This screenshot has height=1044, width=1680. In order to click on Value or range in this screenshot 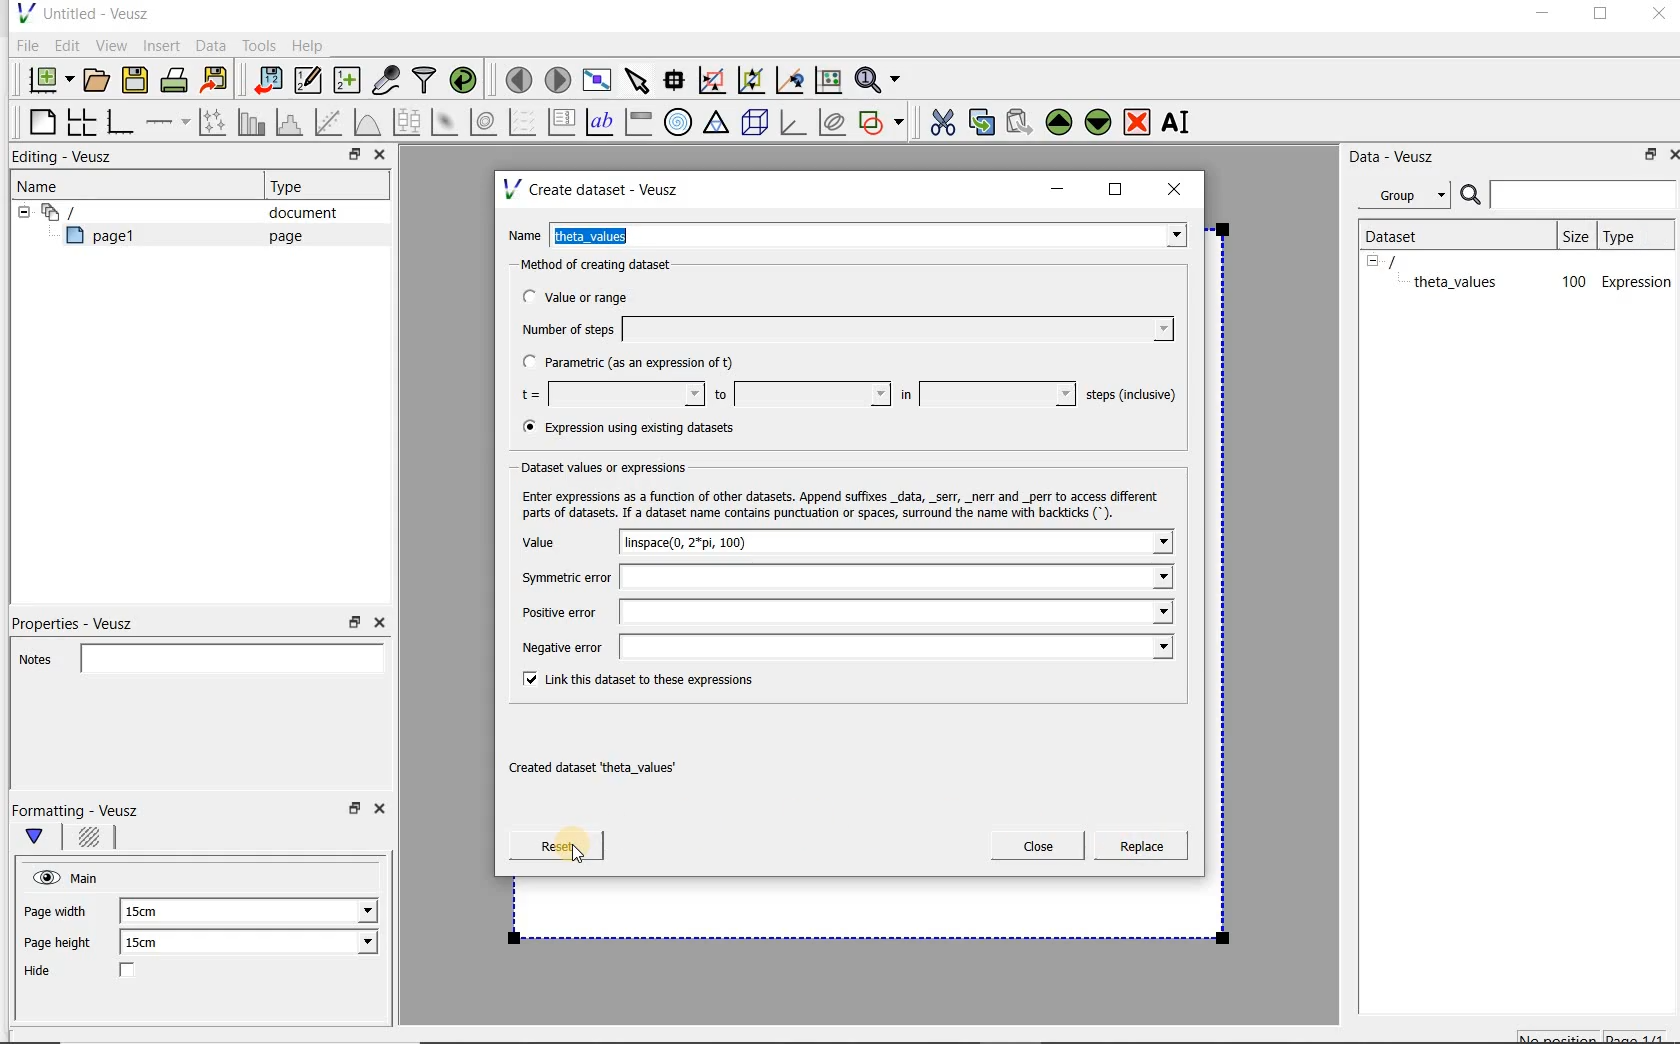, I will do `click(593, 294)`.